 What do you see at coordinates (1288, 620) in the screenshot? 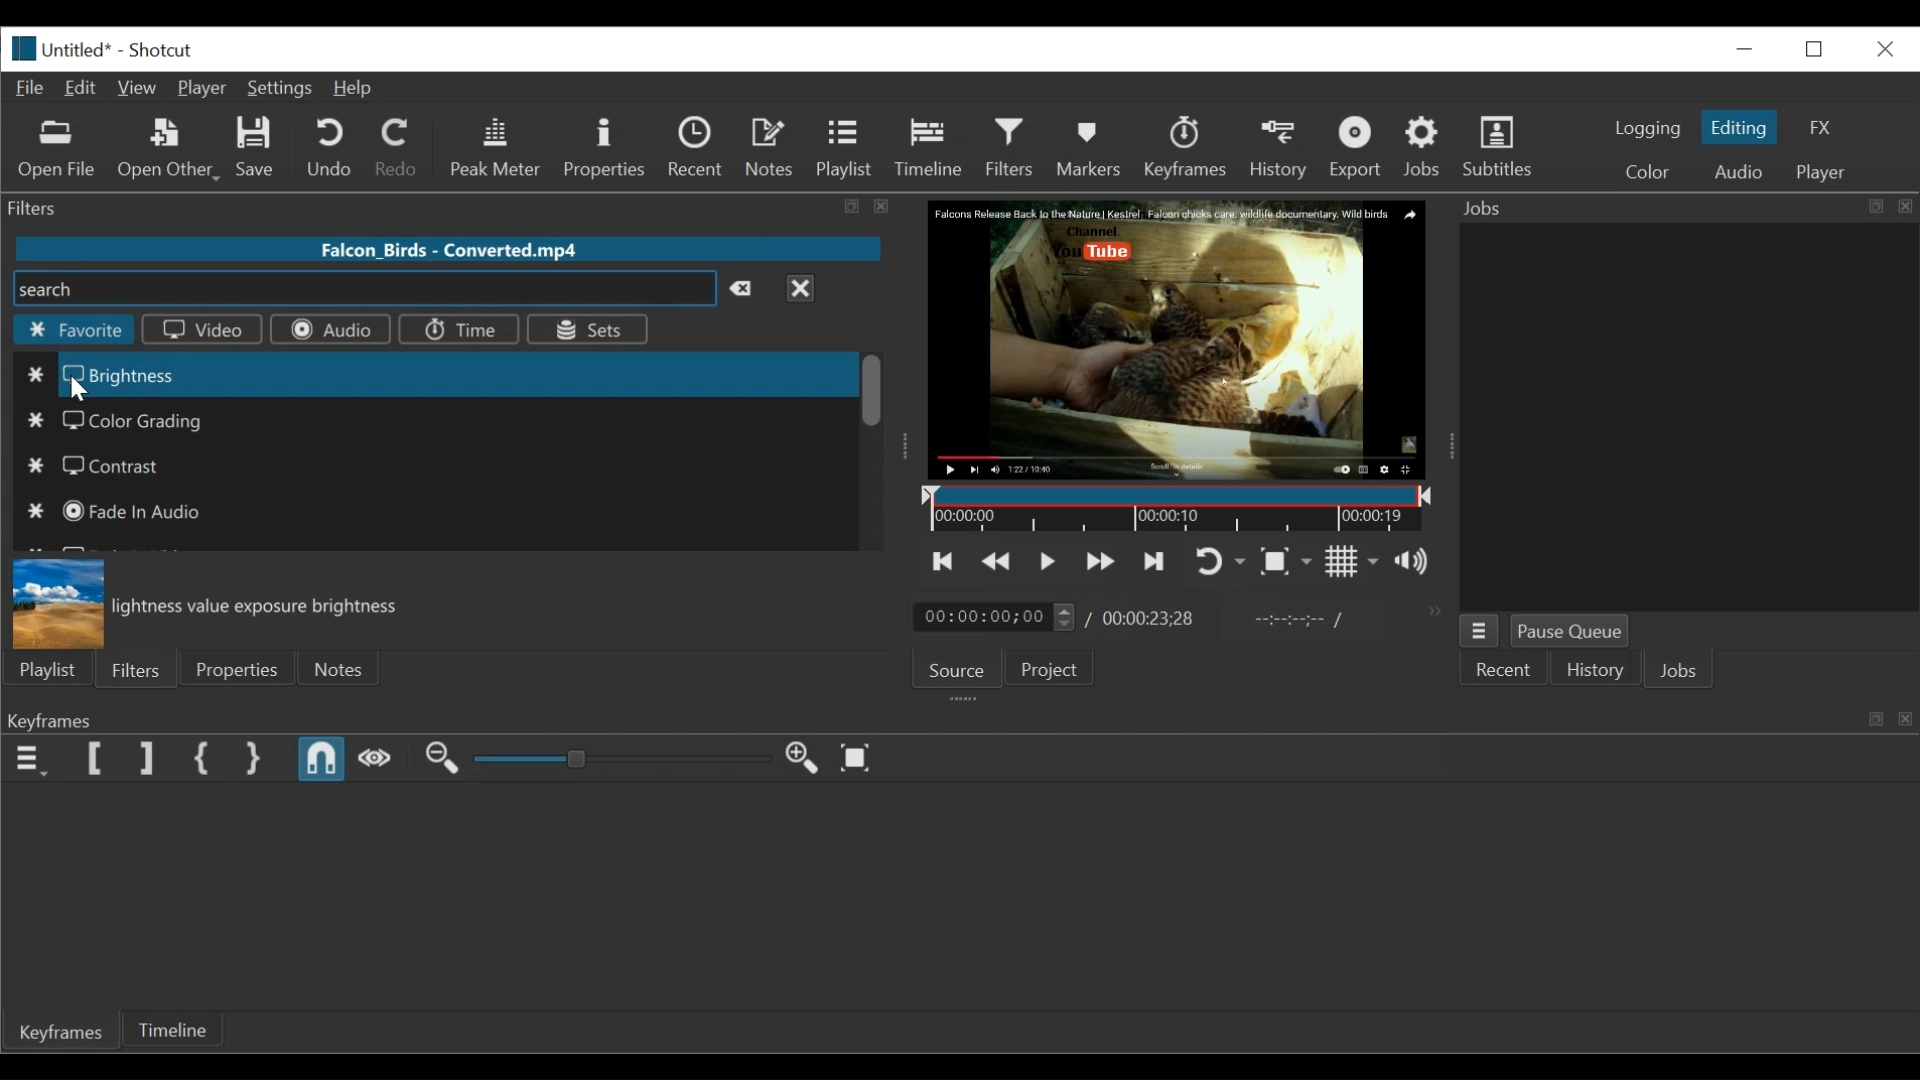
I see `In point` at bounding box center [1288, 620].